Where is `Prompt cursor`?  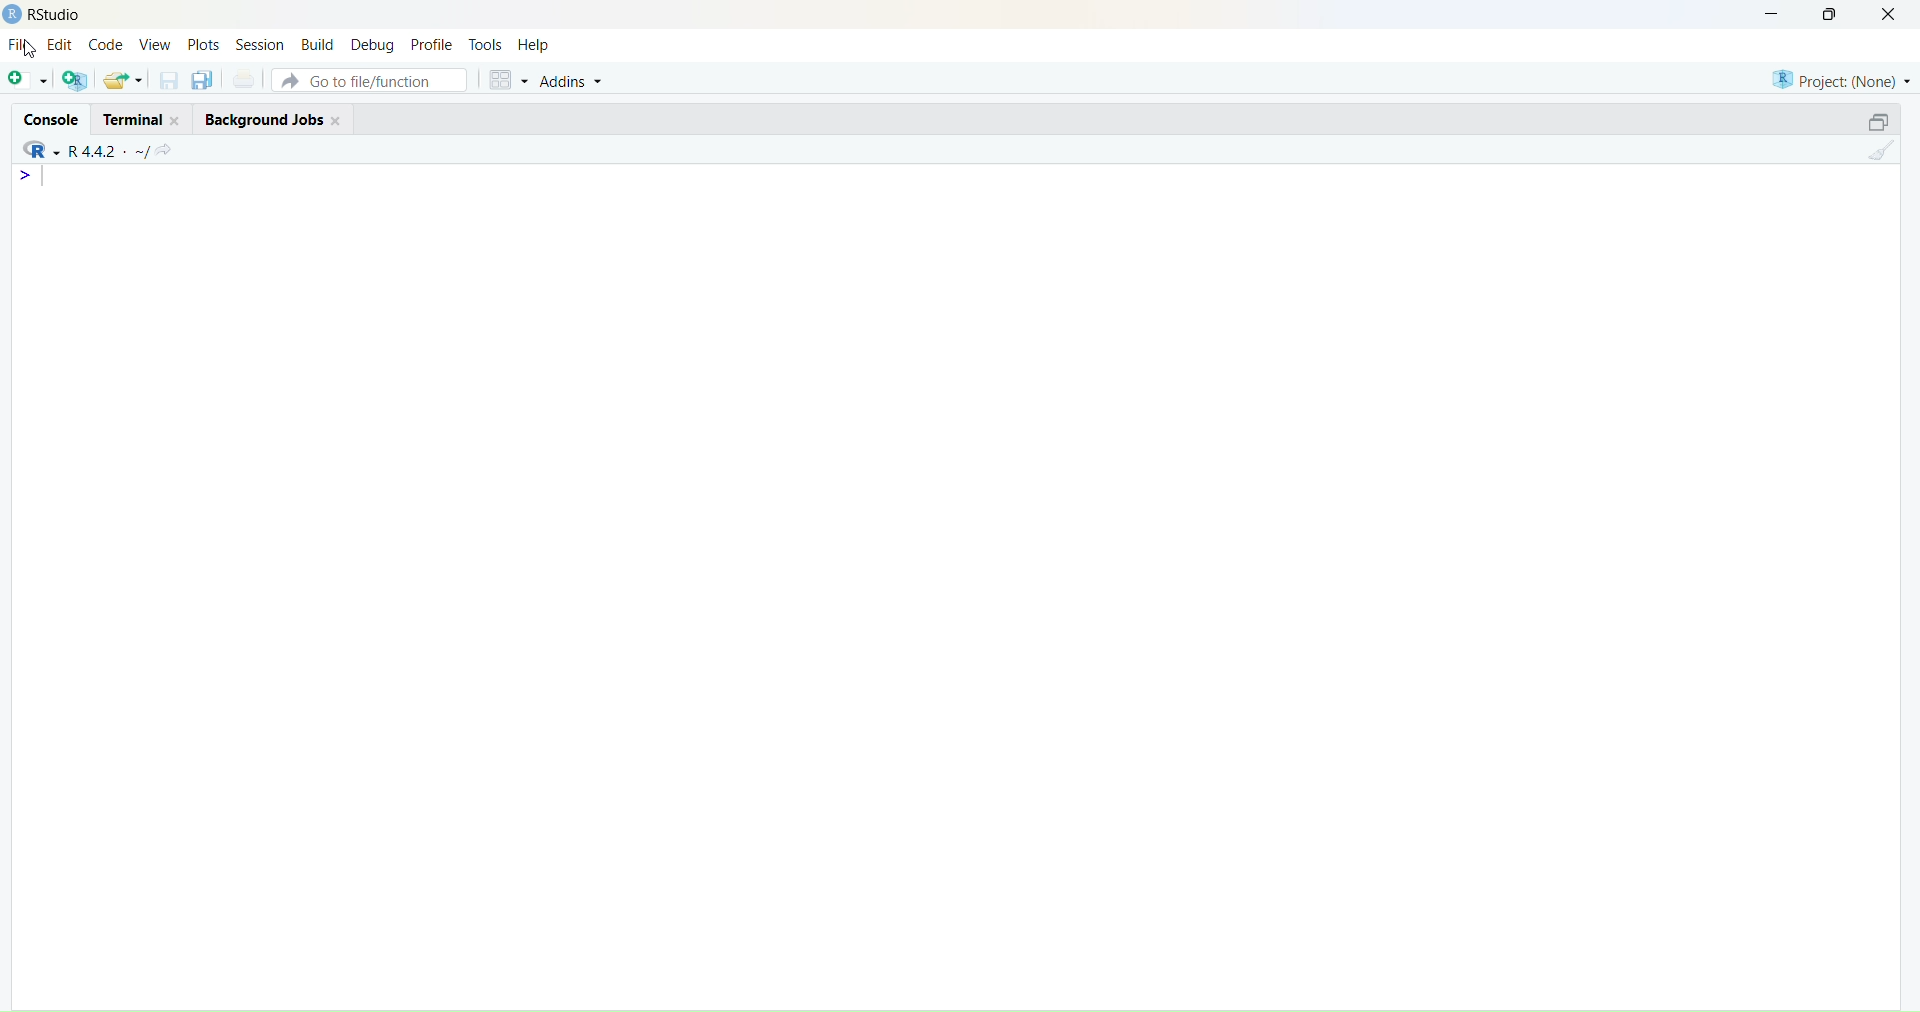 Prompt cursor is located at coordinates (29, 179).